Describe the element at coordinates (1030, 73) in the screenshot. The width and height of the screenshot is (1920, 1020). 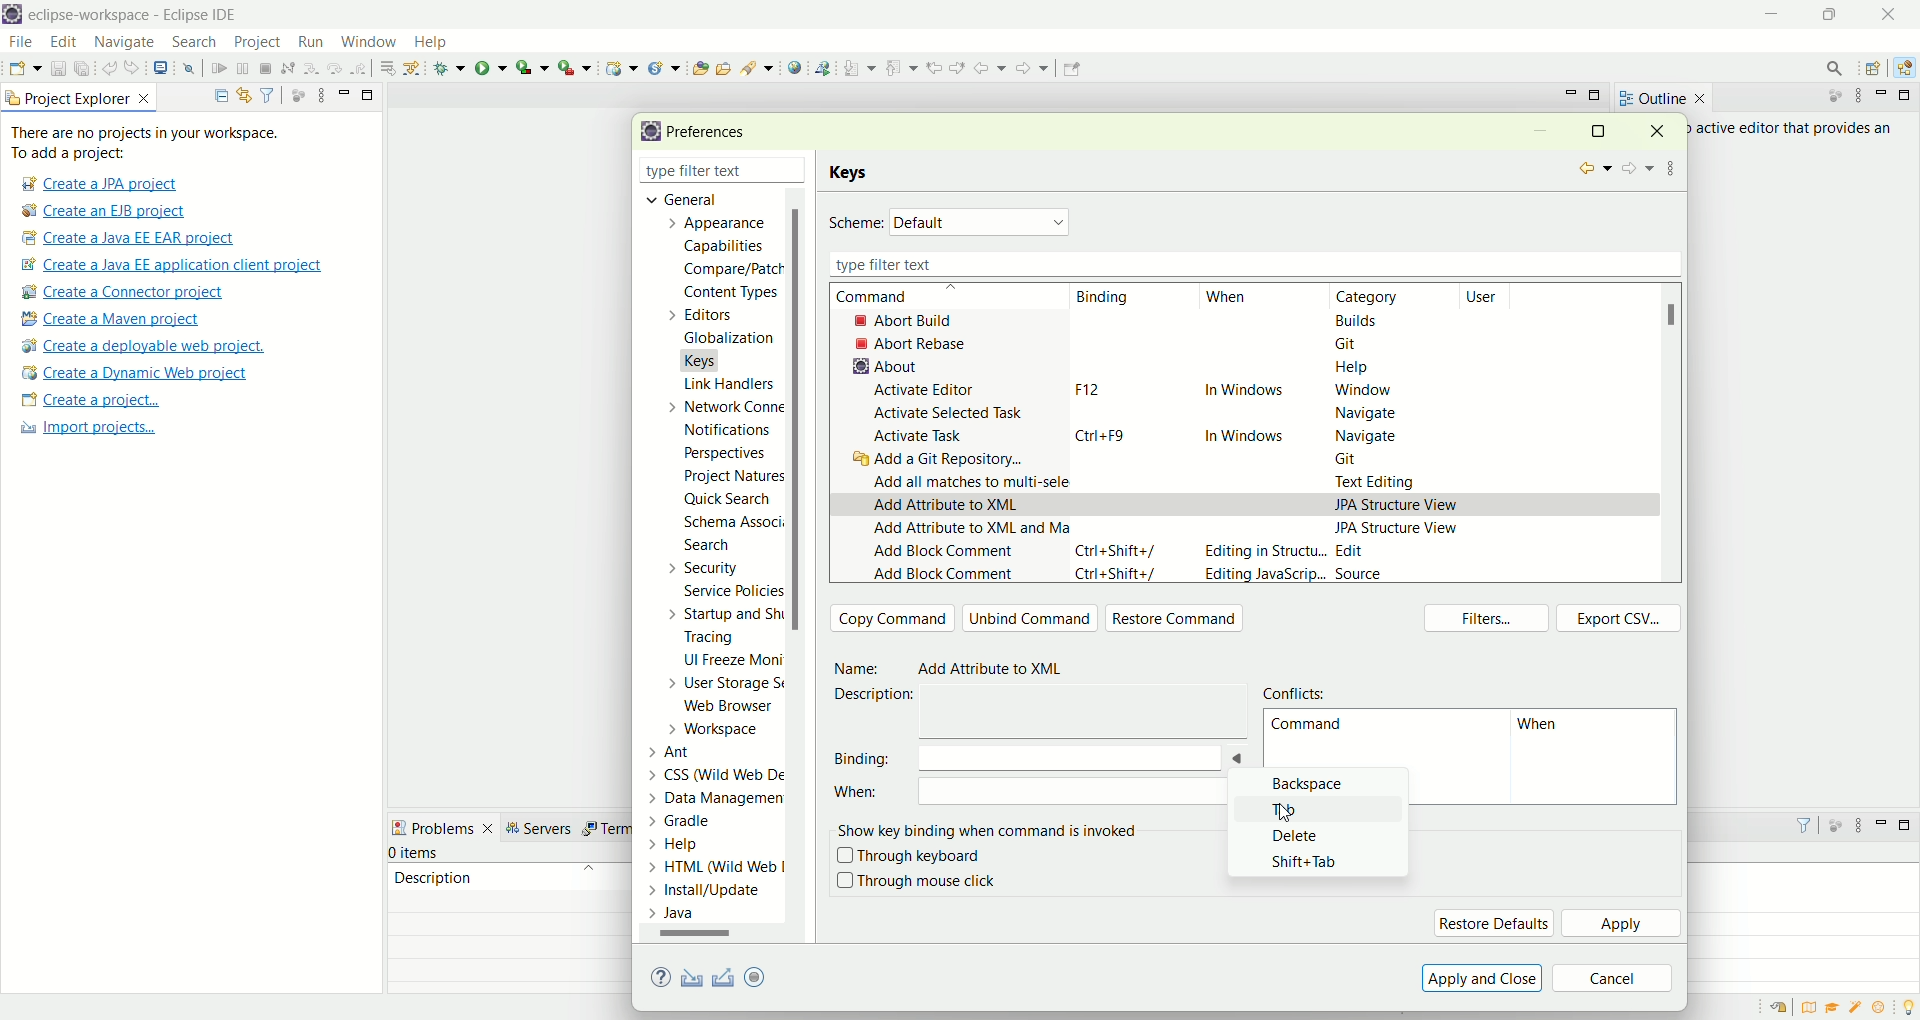
I see `forward` at that location.